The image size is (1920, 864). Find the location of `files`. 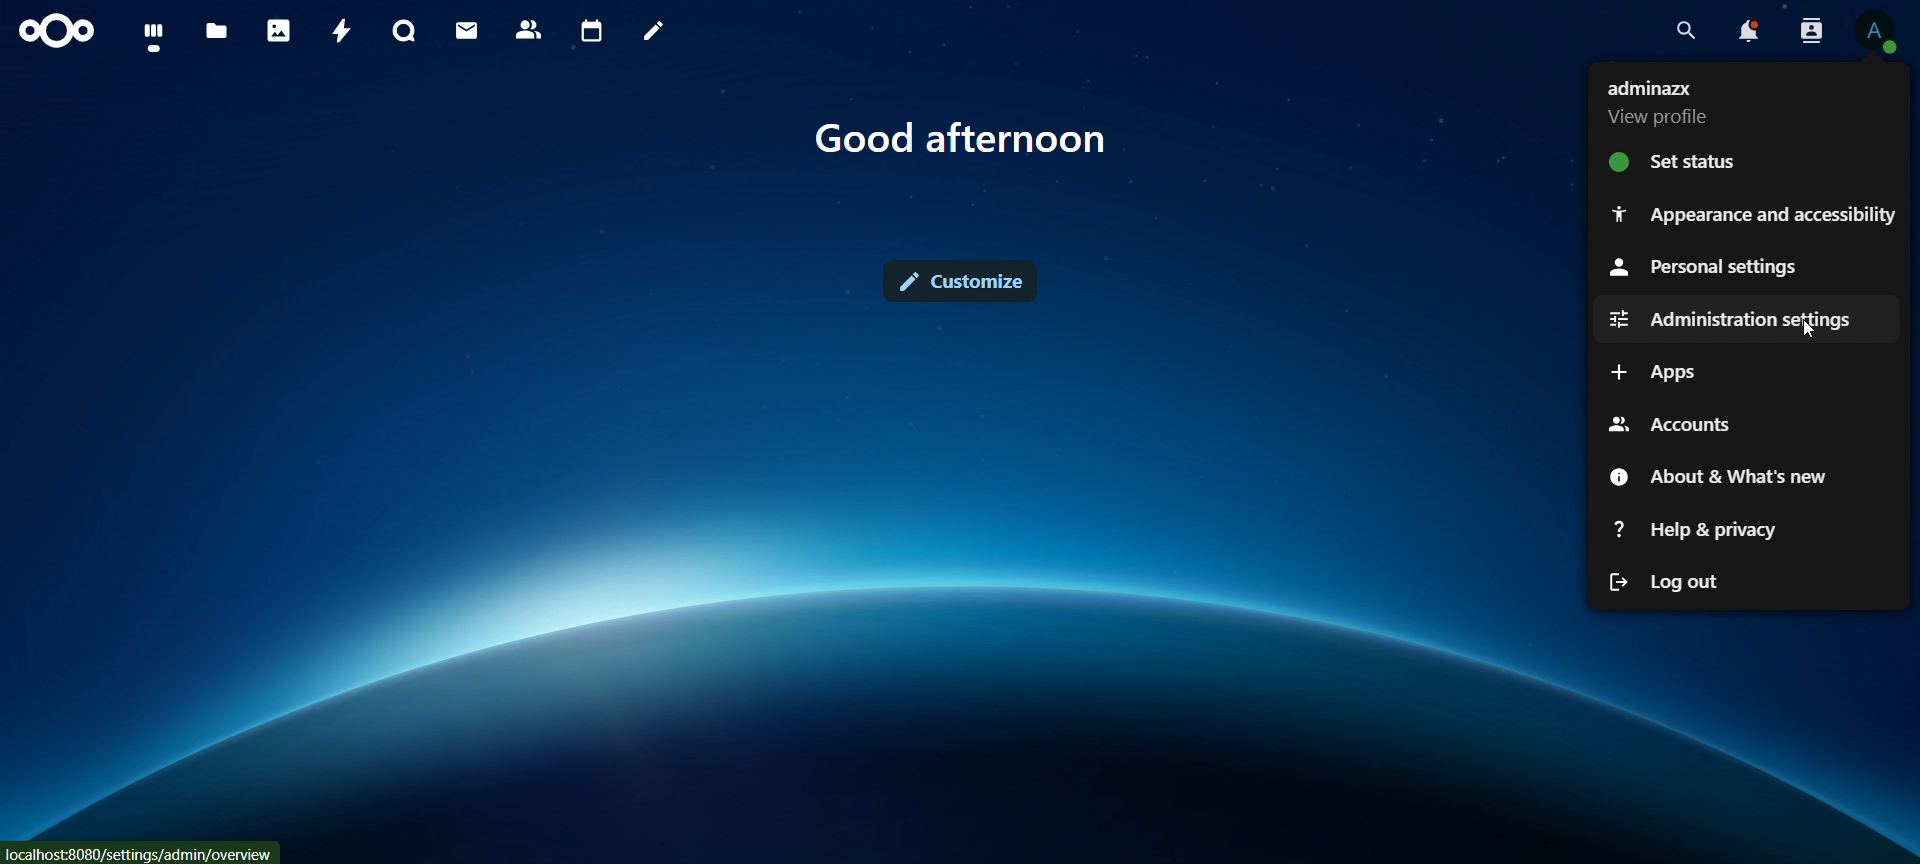

files is located at coordinates (214, 31).